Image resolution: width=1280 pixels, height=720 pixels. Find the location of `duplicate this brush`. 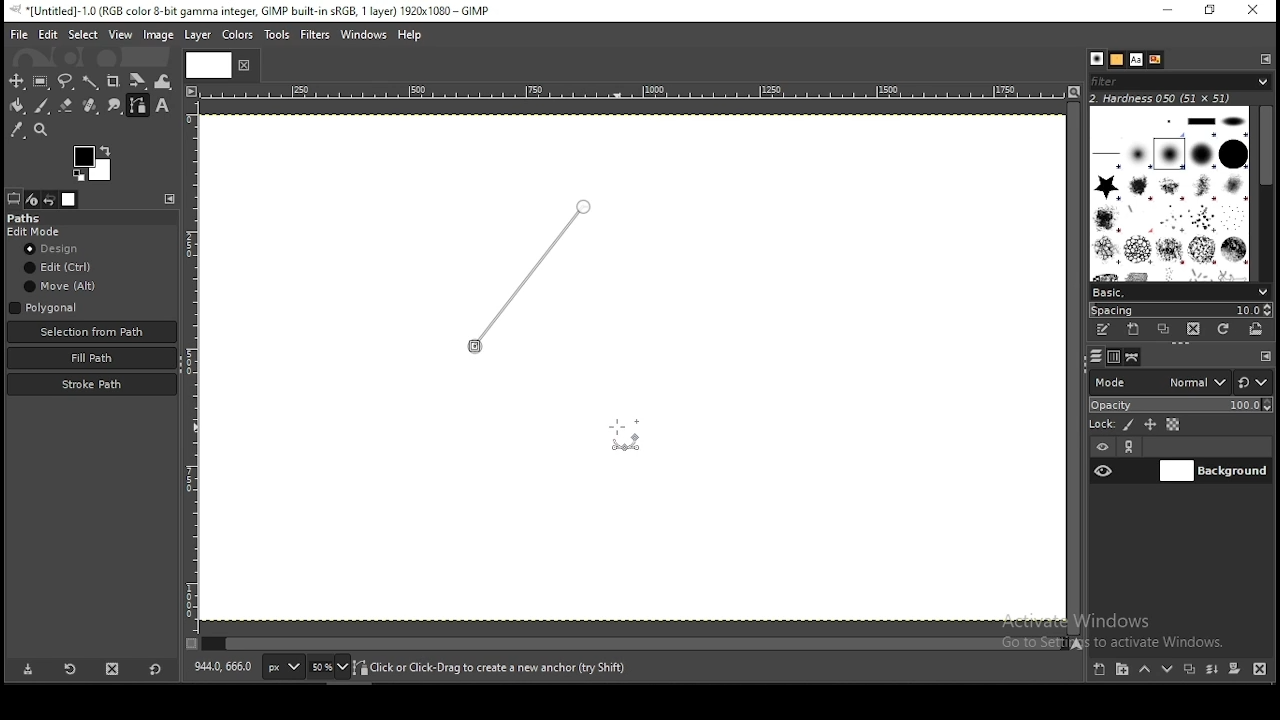

duplicate this brush is located at coordinates (1164, 329).